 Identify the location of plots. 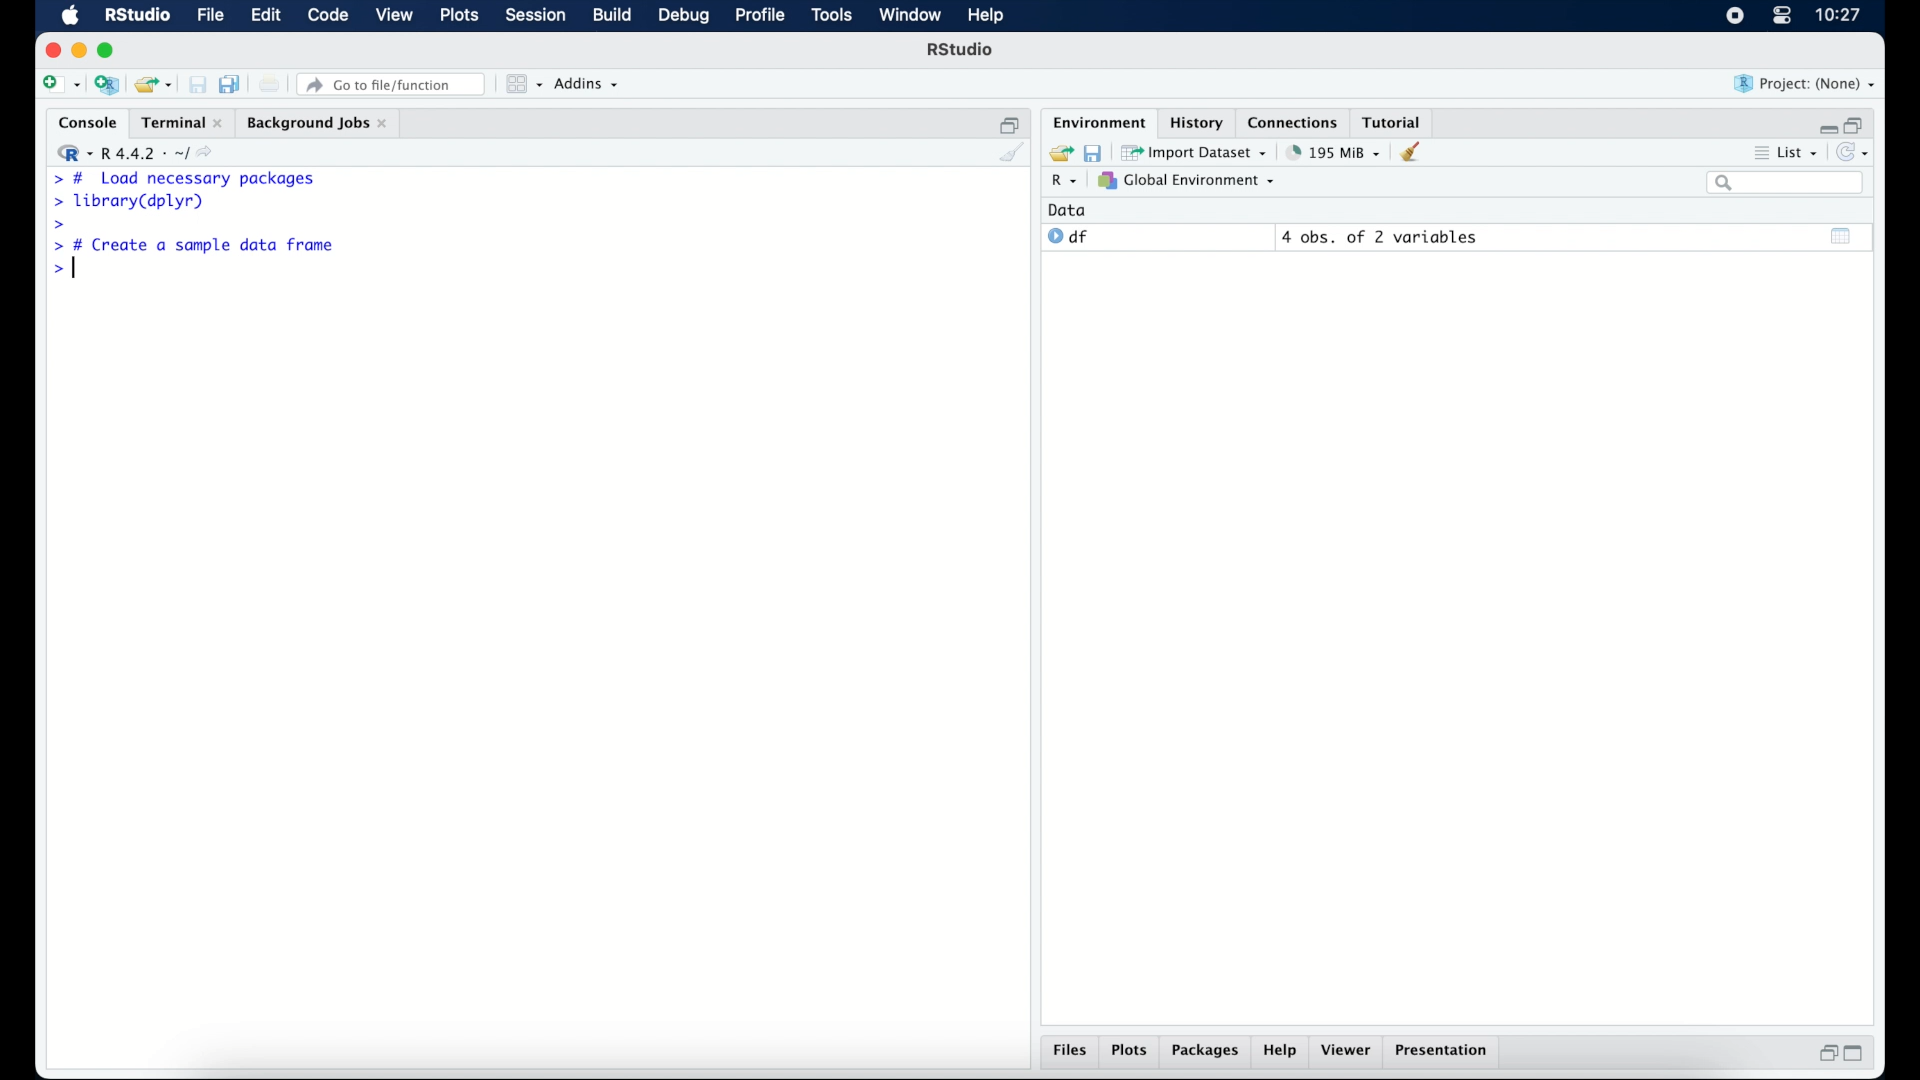
(462, 17).